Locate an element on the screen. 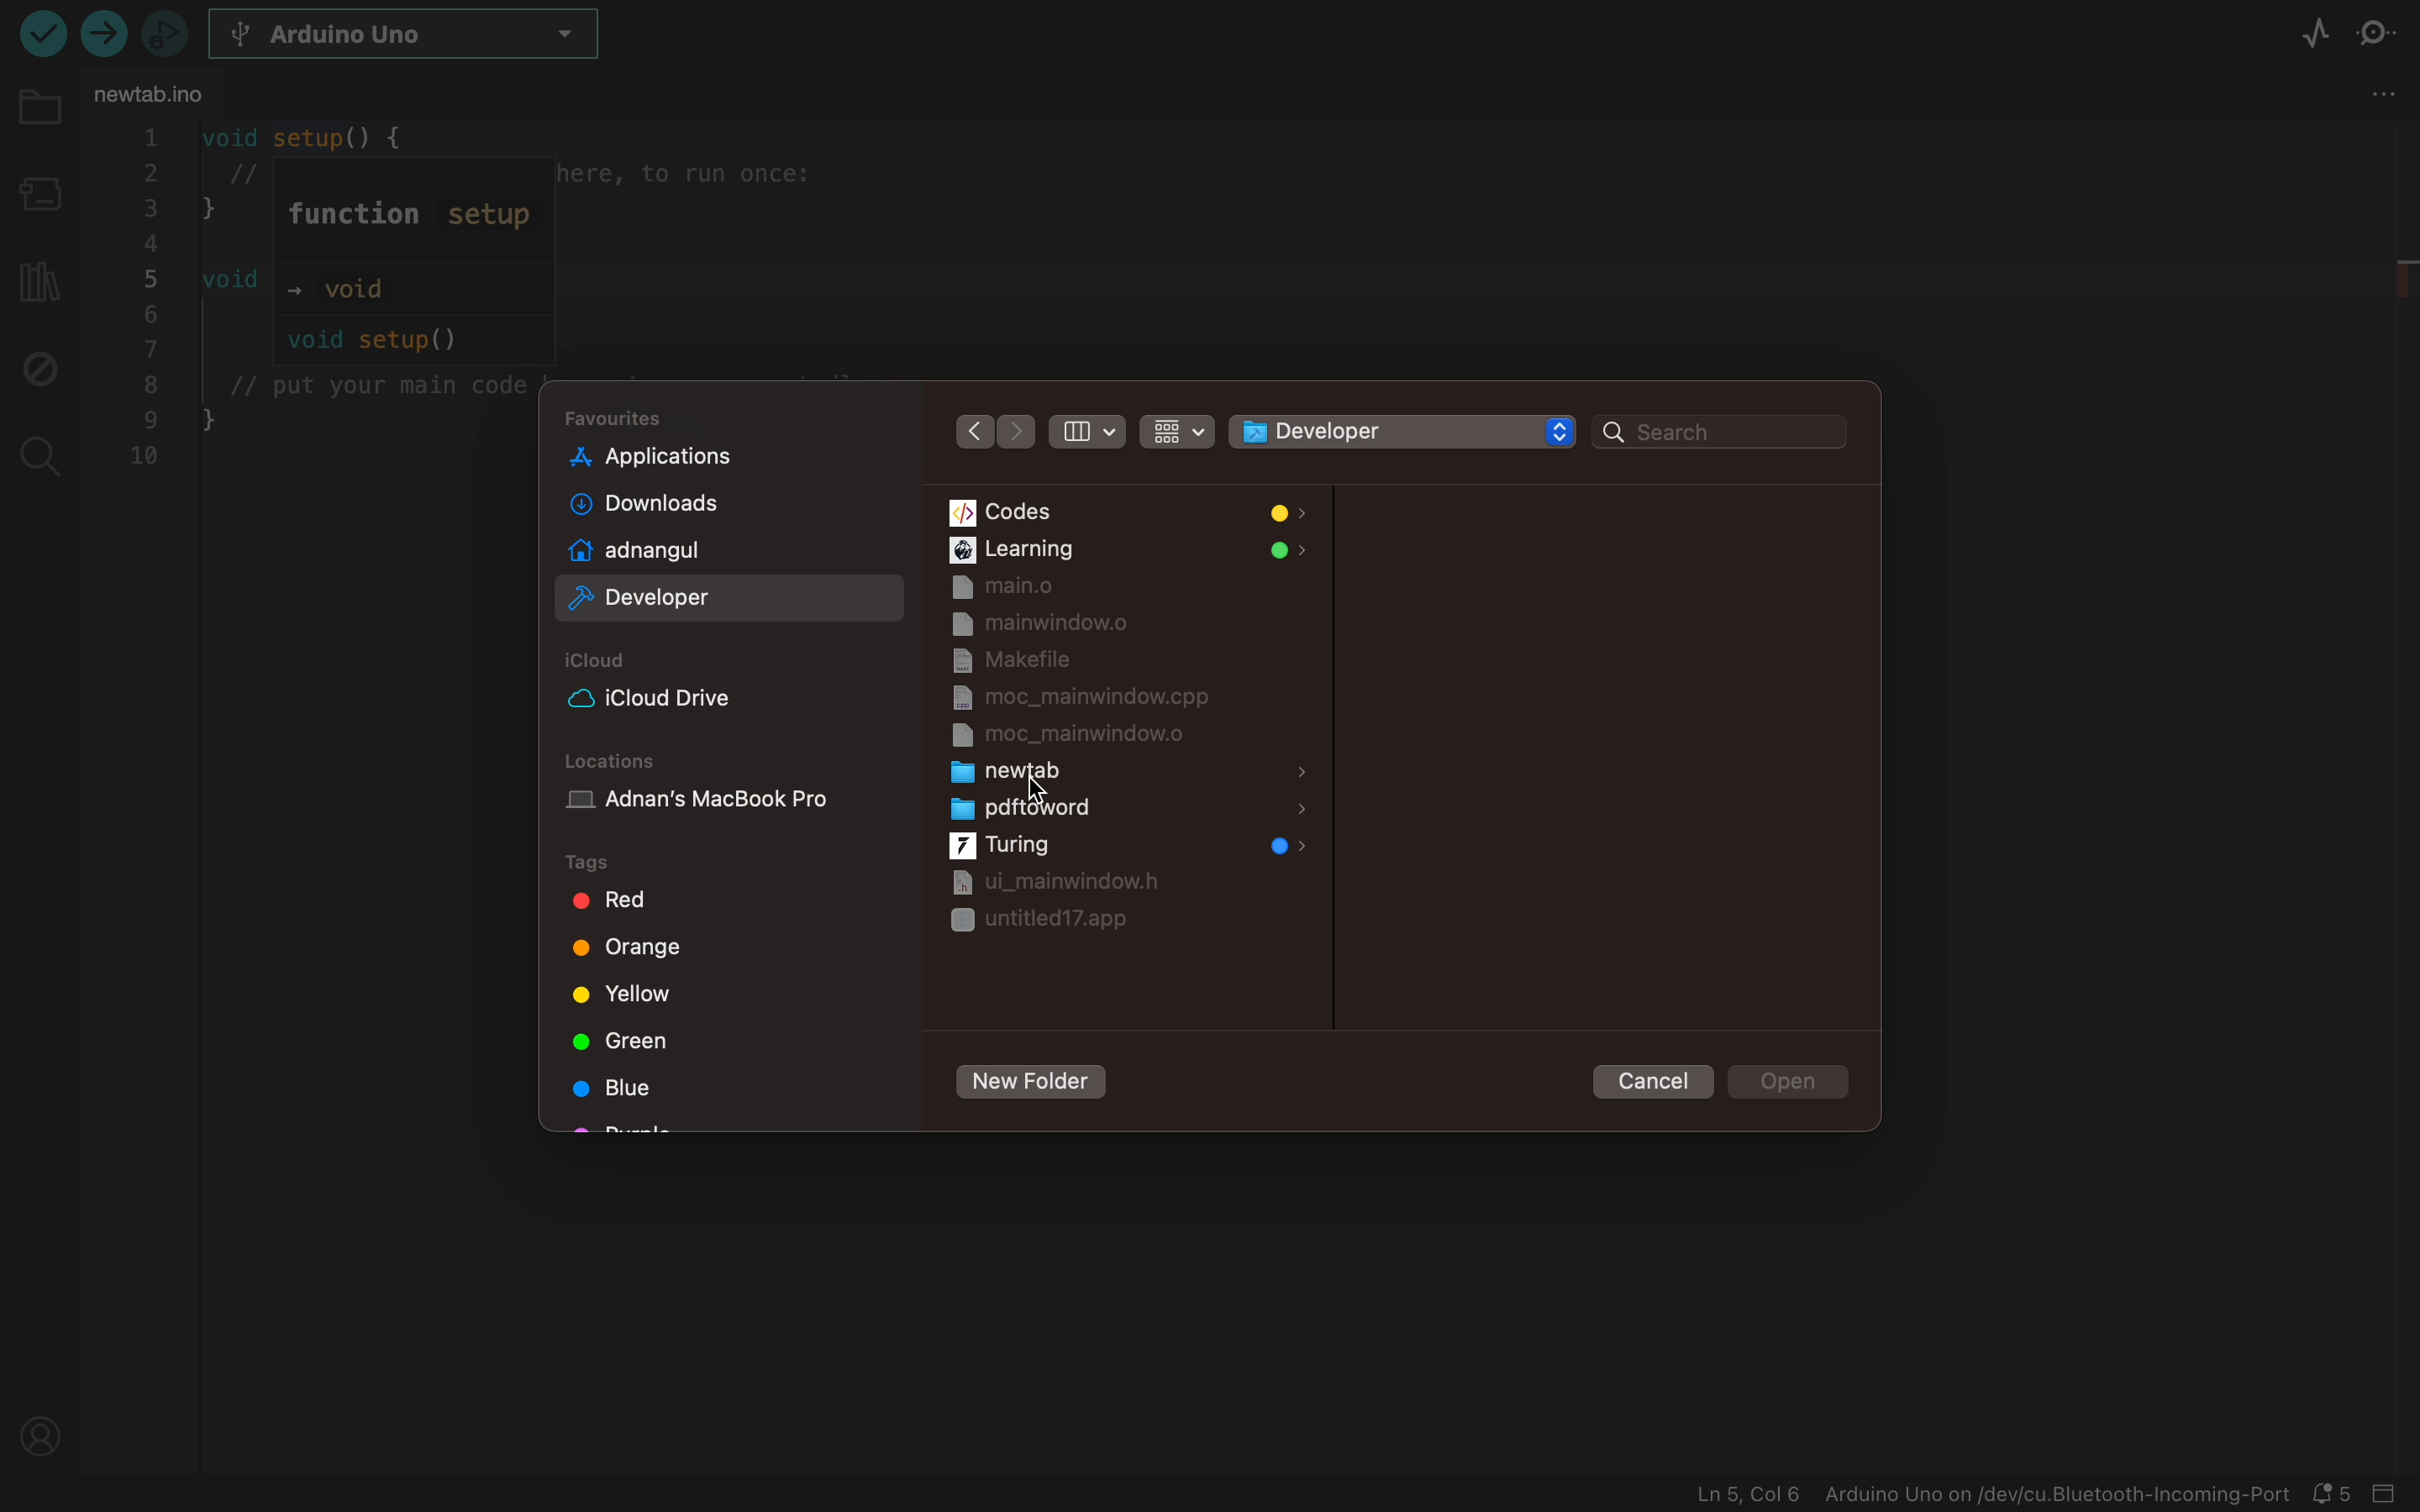 The height and width of the screenshot is (1512, 2420). adnan's mackbook pro is located at coordinates (732, 806).